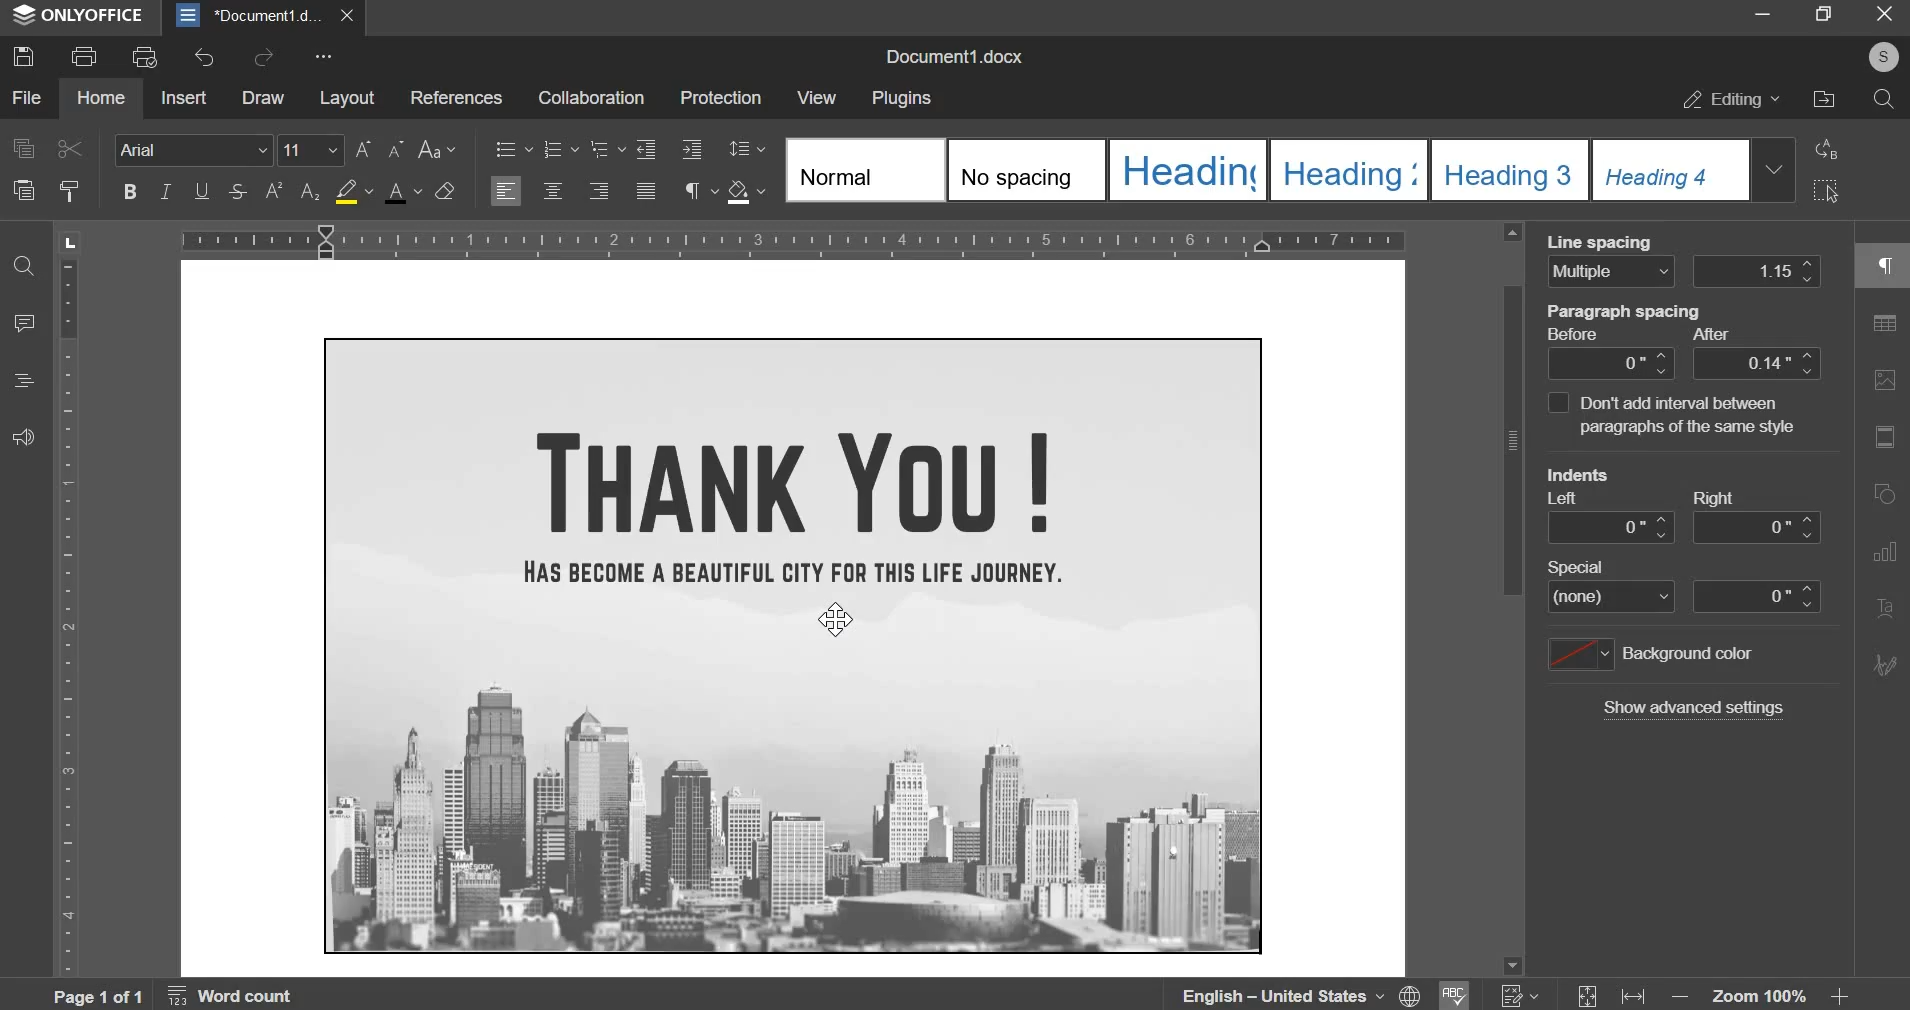 The image size is (1910, 1010). Describe the element at coordinates (84, 56) in the screenshot. I see `print` at that location.